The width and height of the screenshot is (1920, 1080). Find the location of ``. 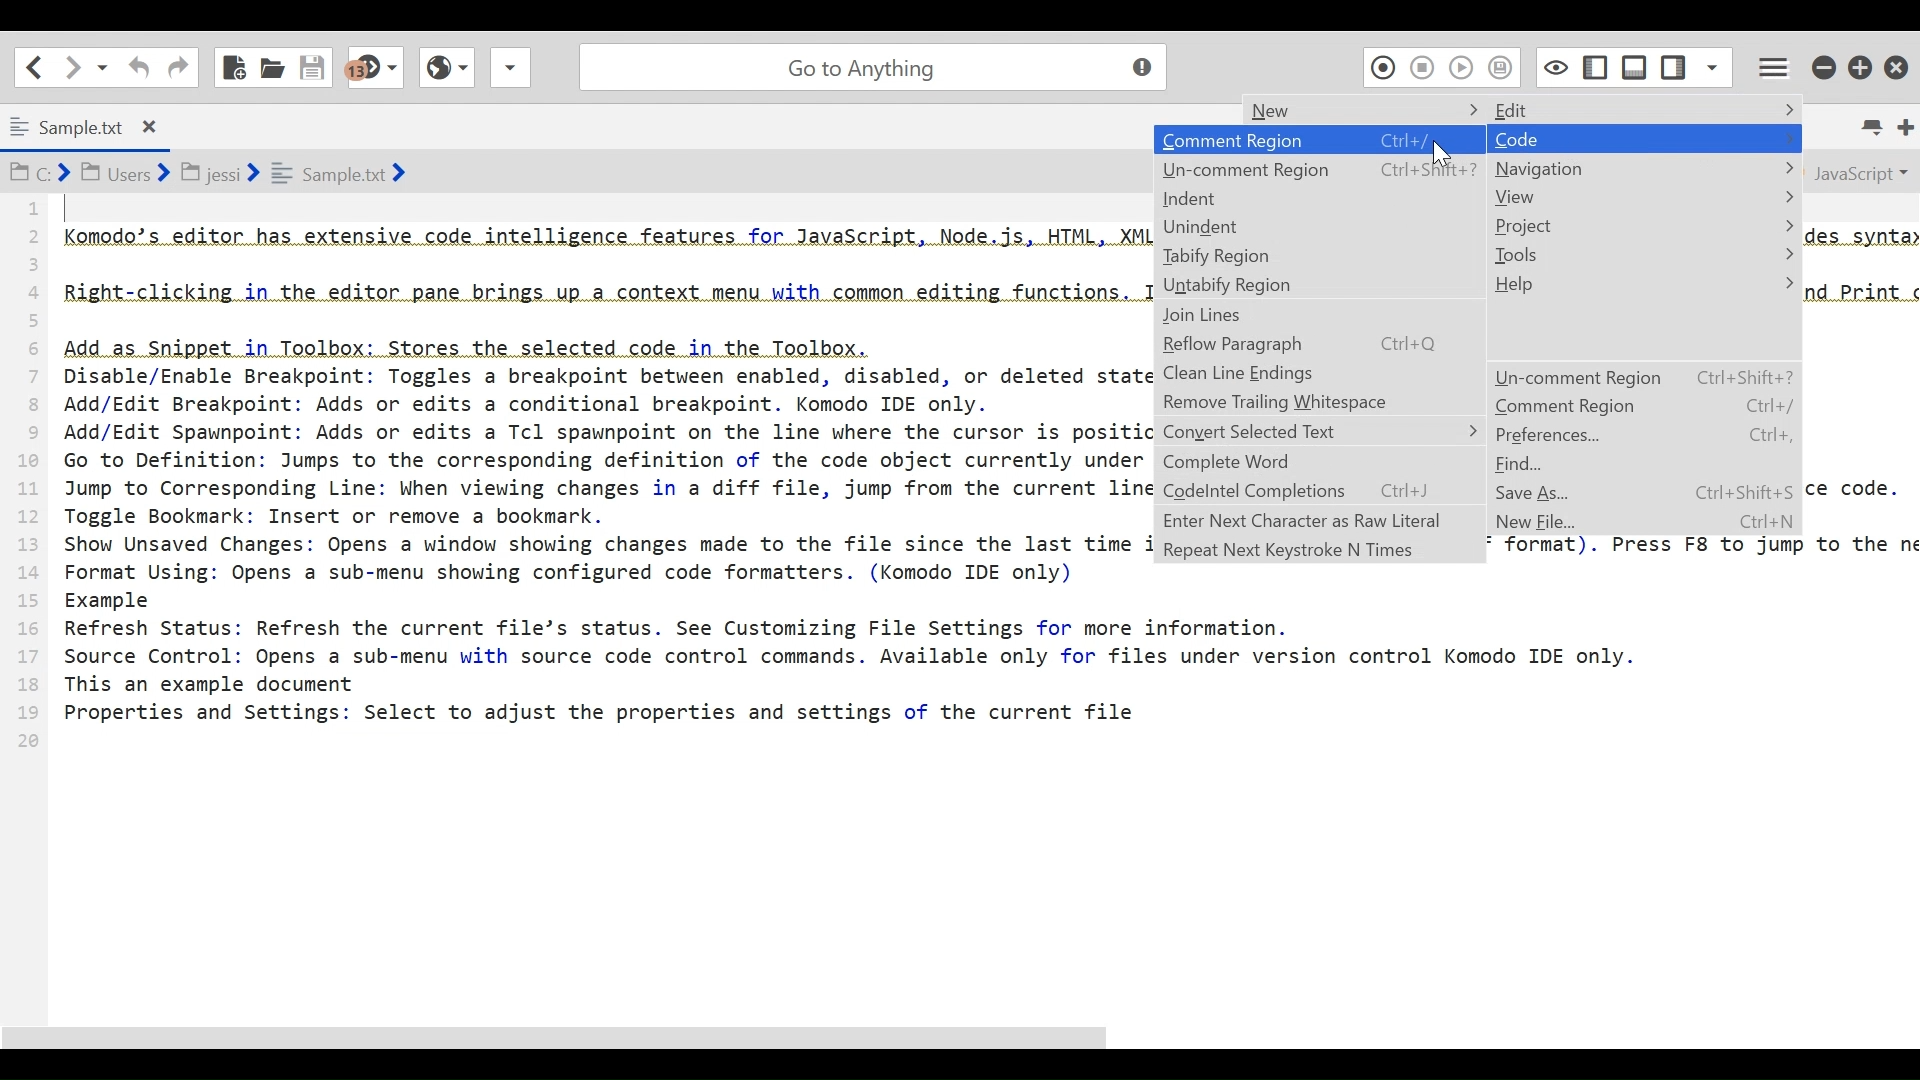

 is located at coordinates (1640, 111).